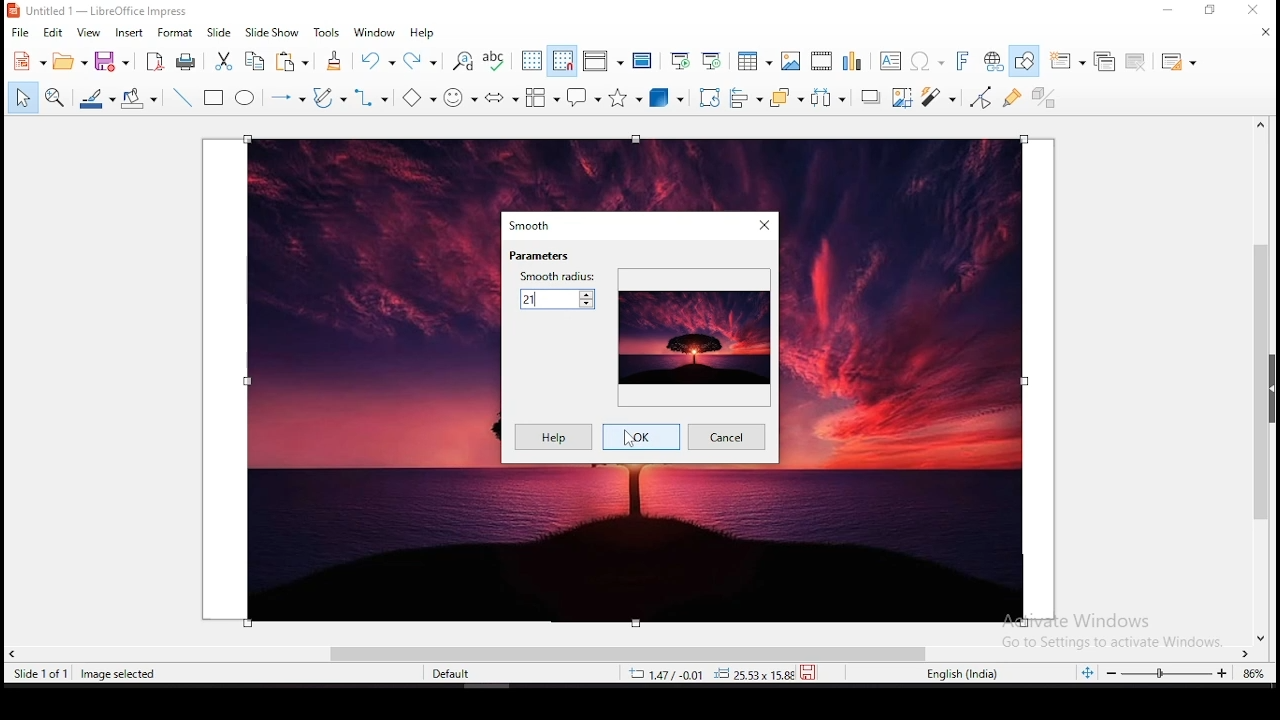 The image size is (1280, 720). I want to click on duplicate slide, so click(1102, 60).